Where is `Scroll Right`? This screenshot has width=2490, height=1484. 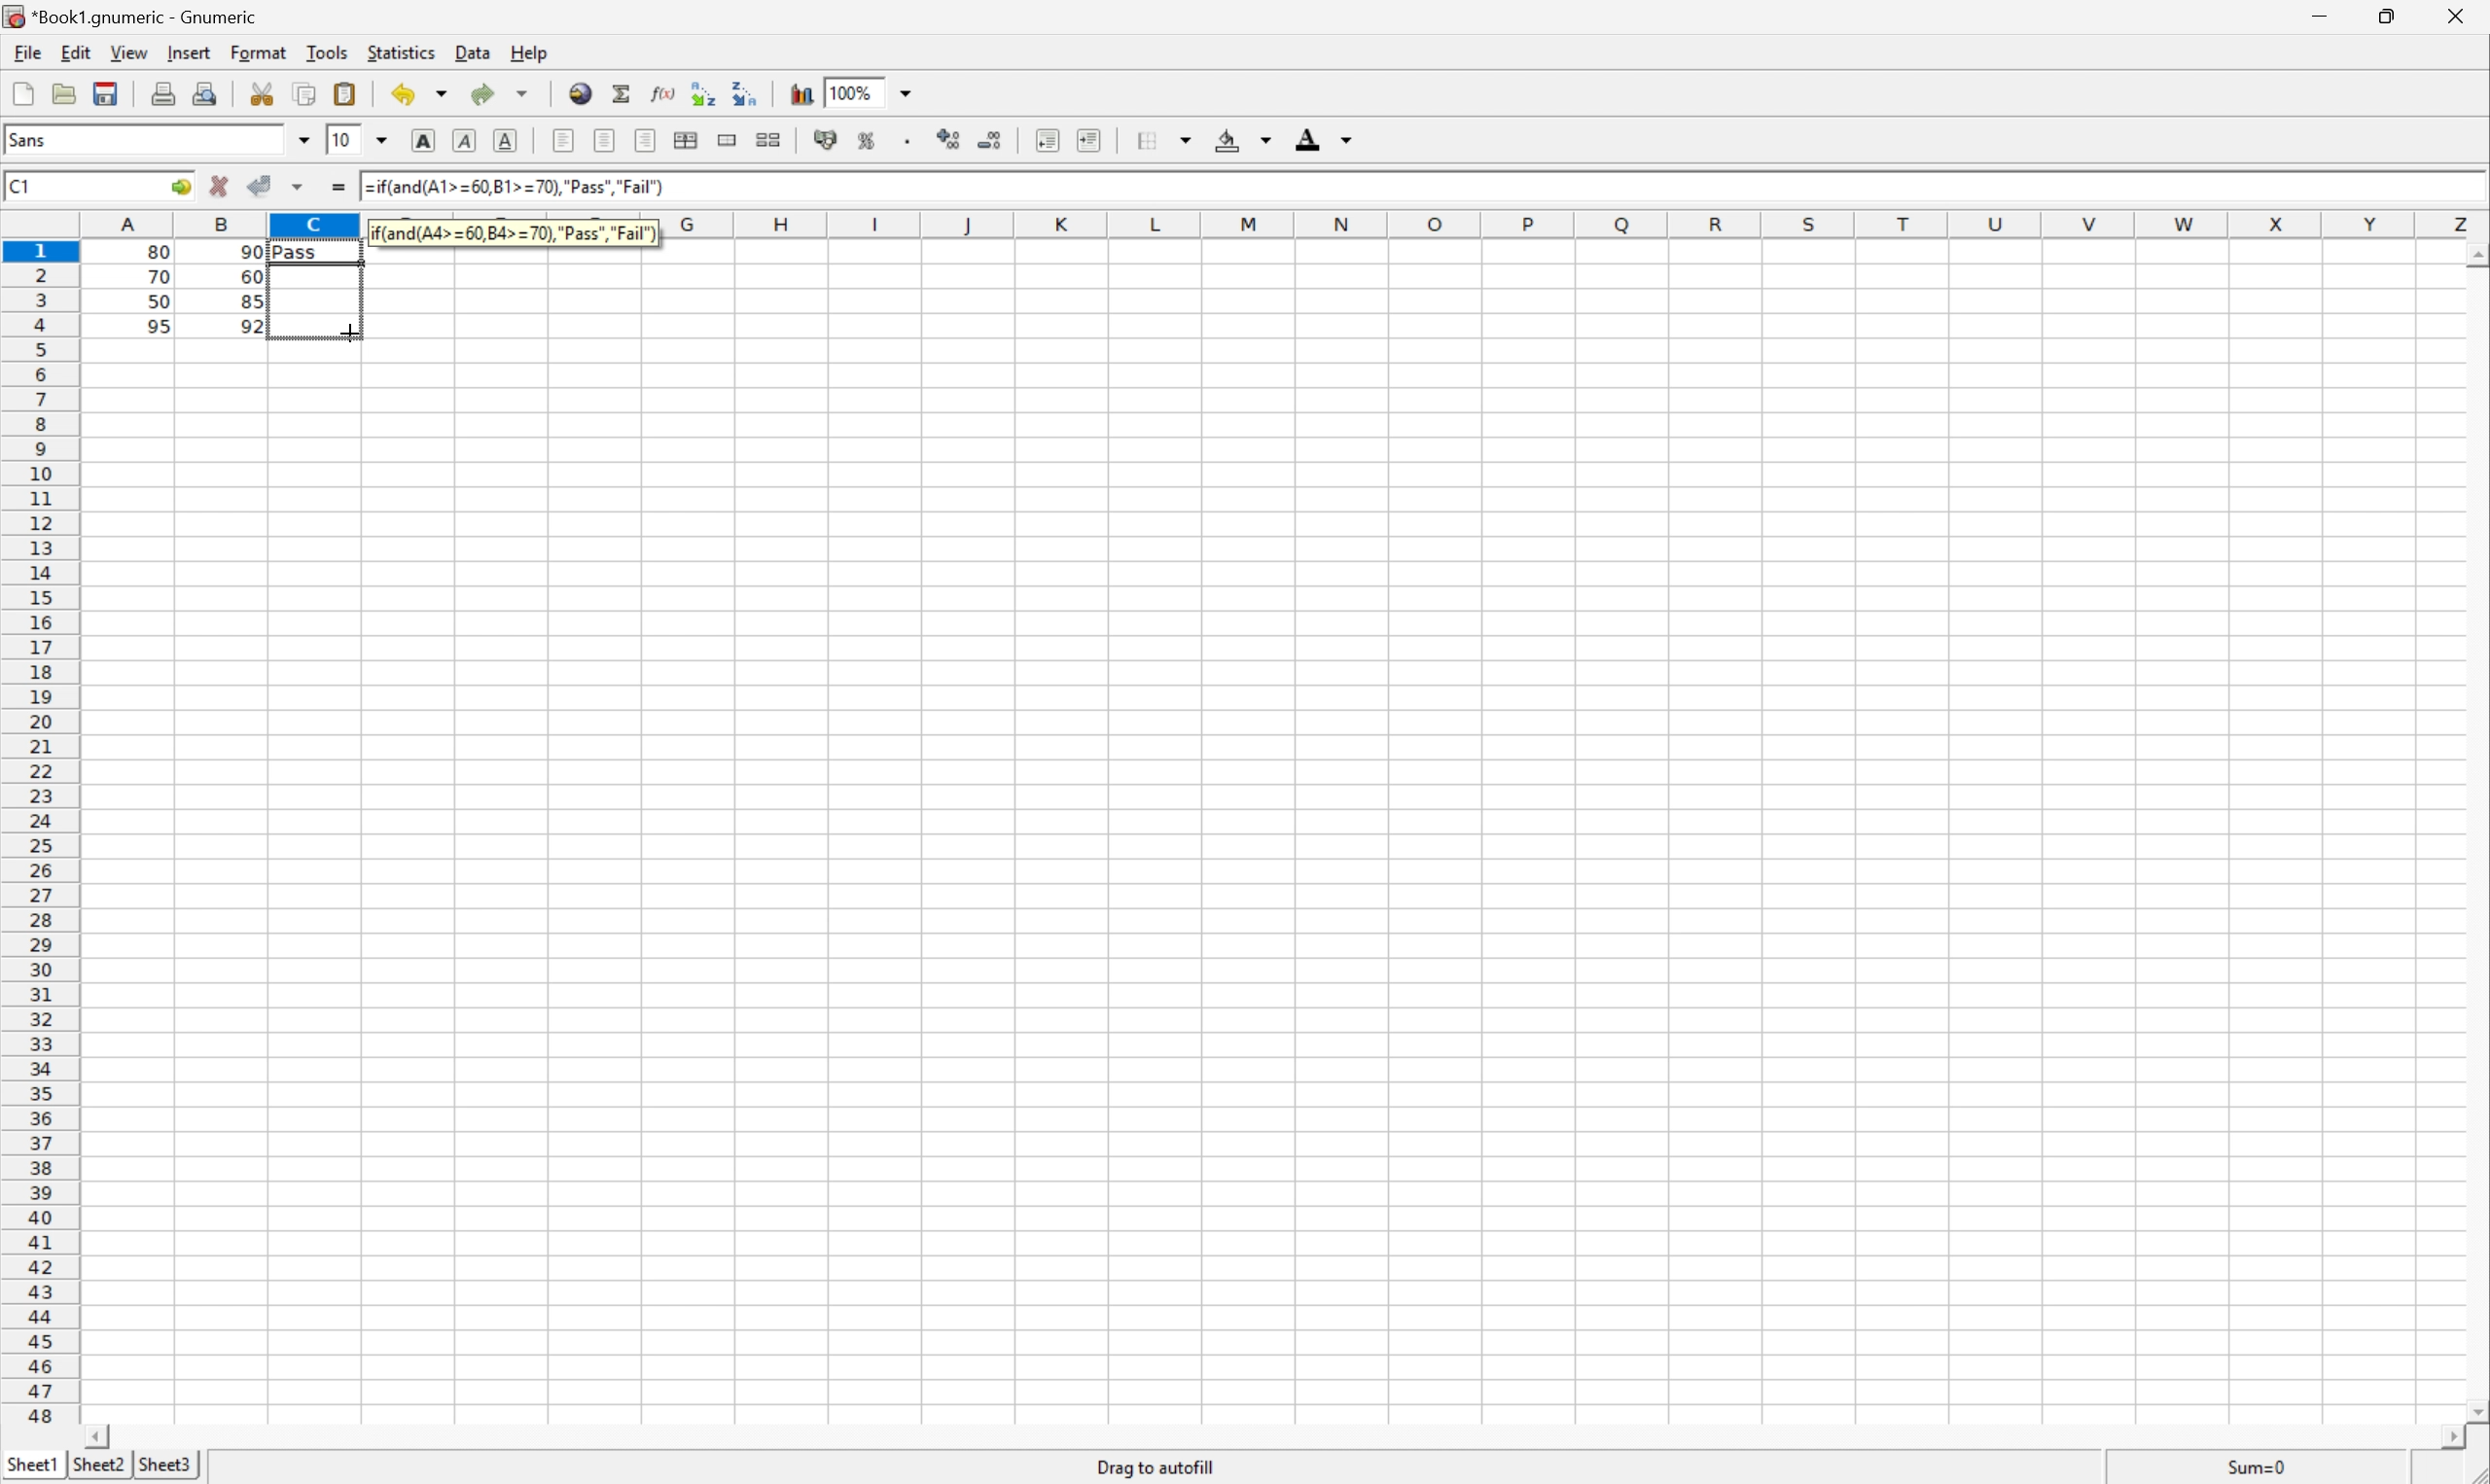
Scroll Right is located at coordinates (2445, 1436).